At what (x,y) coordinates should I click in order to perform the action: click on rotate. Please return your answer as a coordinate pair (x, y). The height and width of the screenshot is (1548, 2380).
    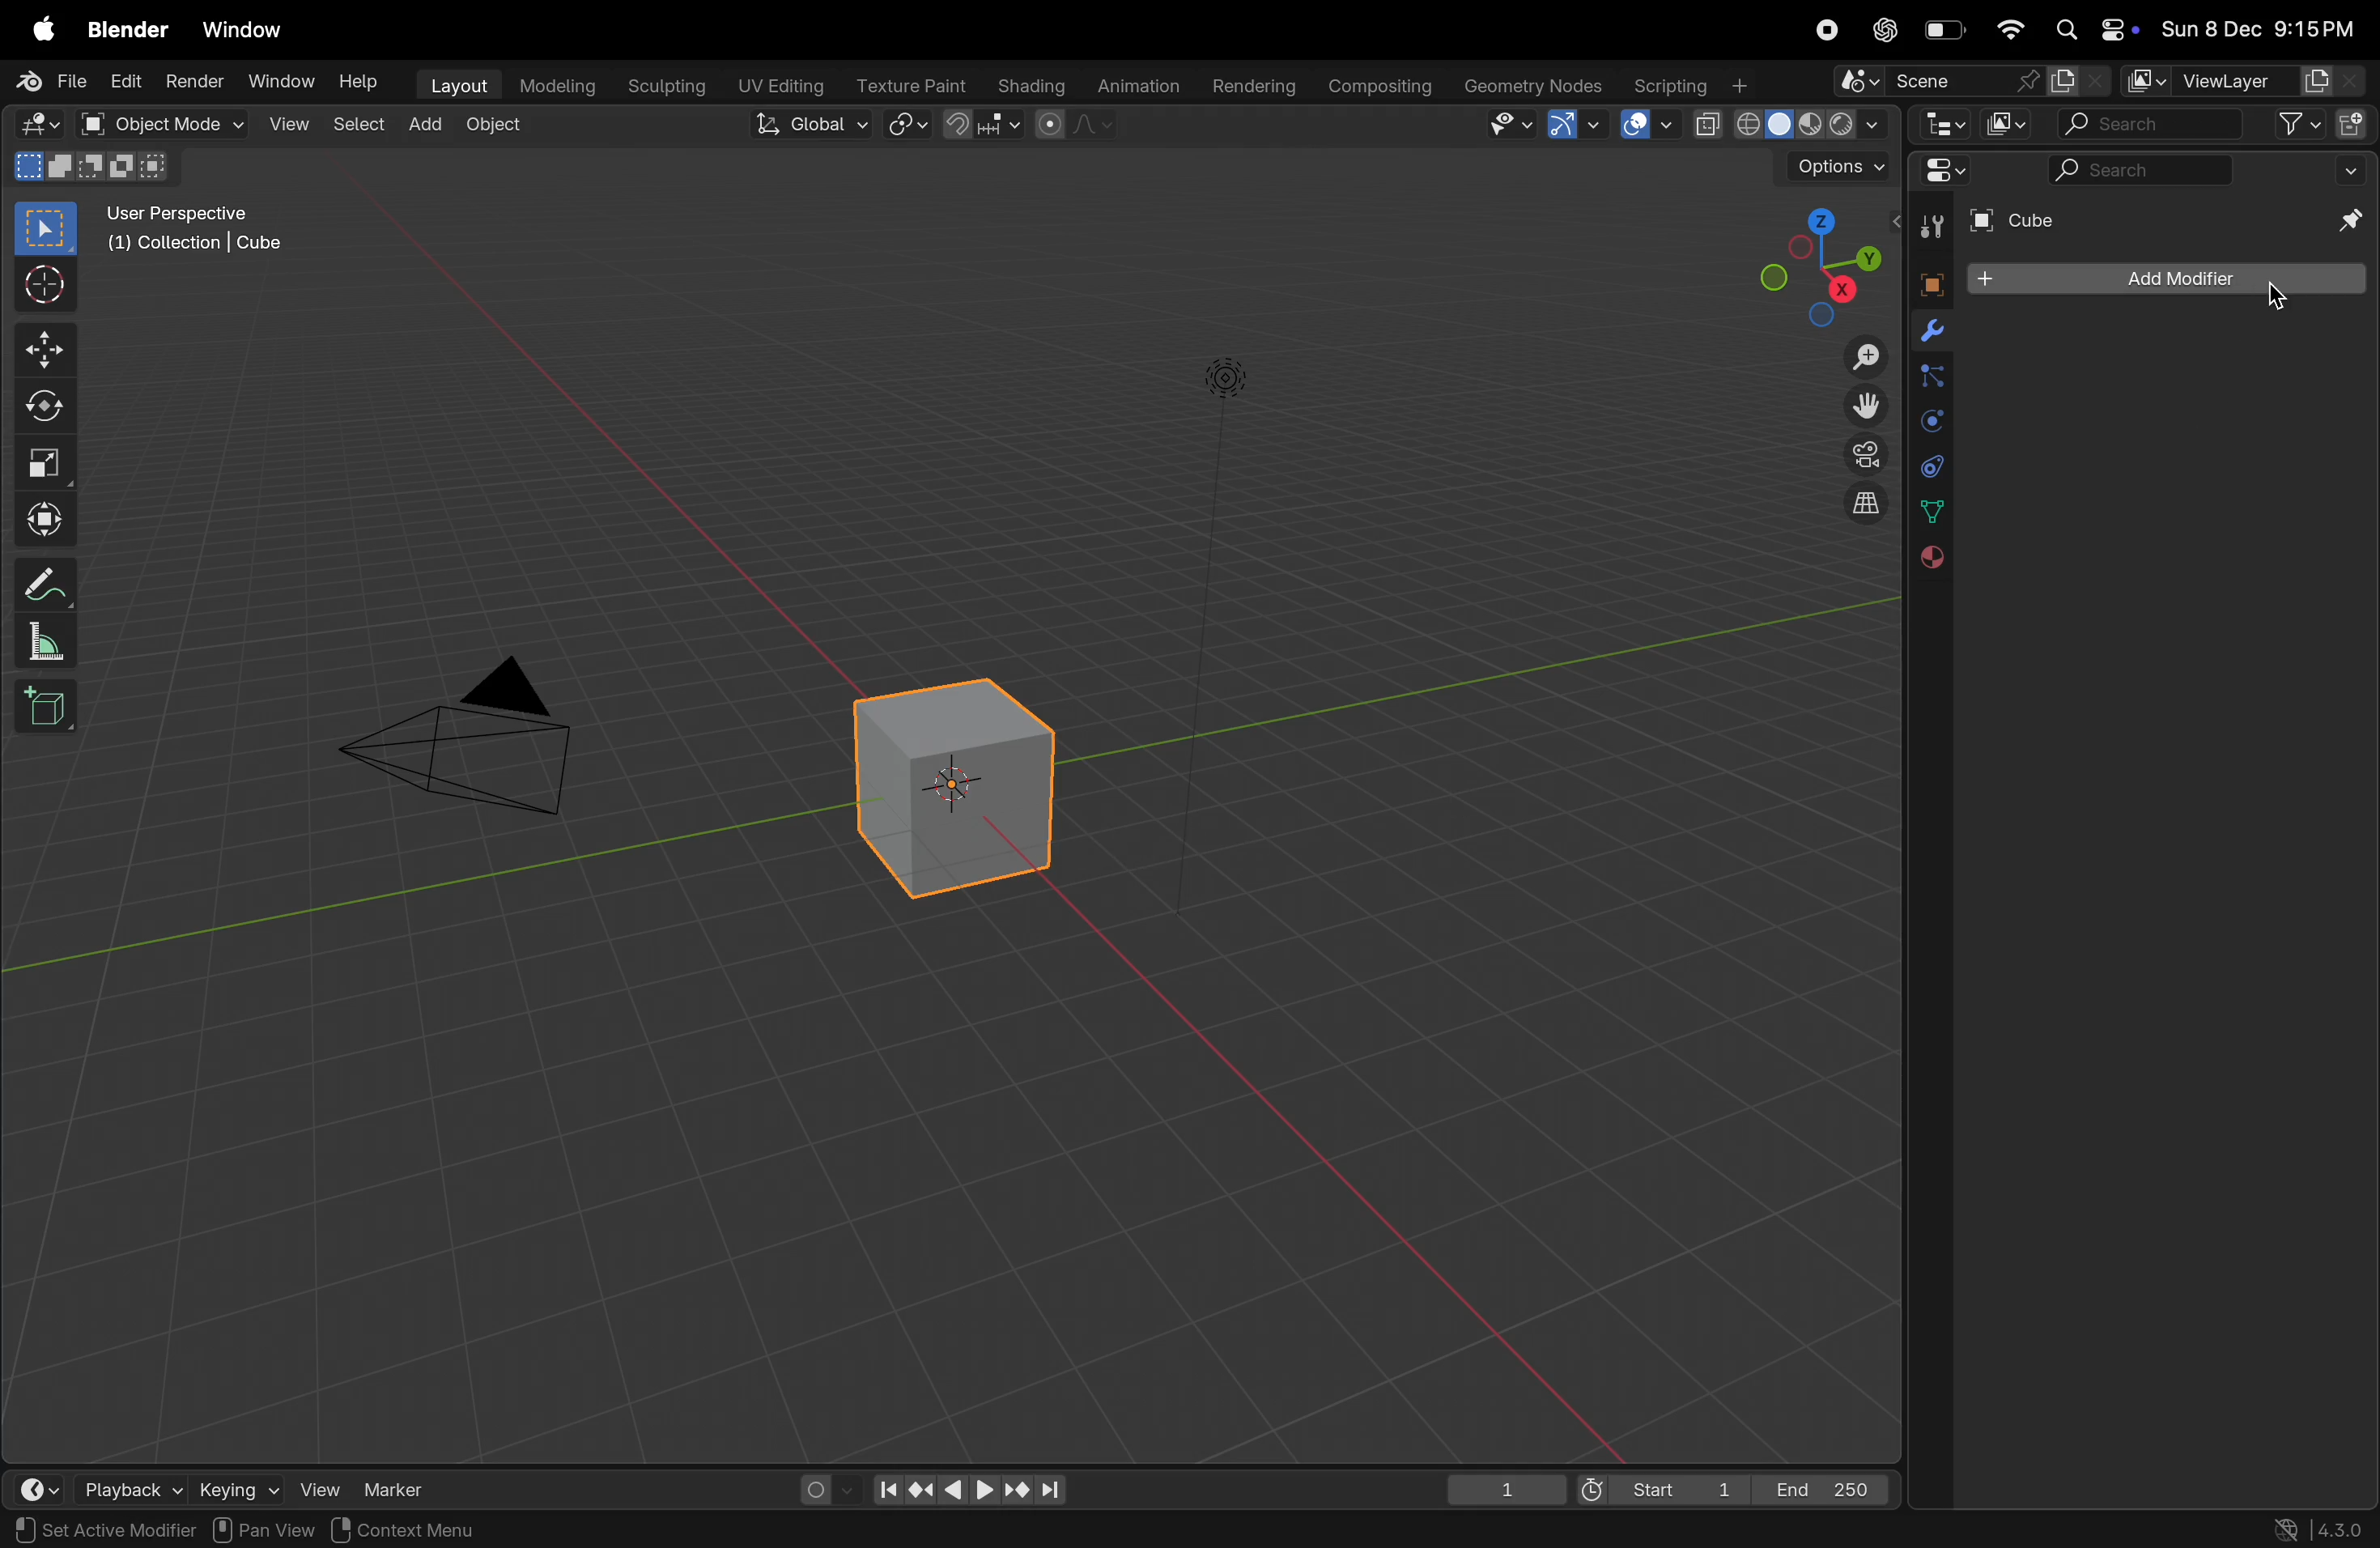
    Looking at the image, I should click on (45, 409).